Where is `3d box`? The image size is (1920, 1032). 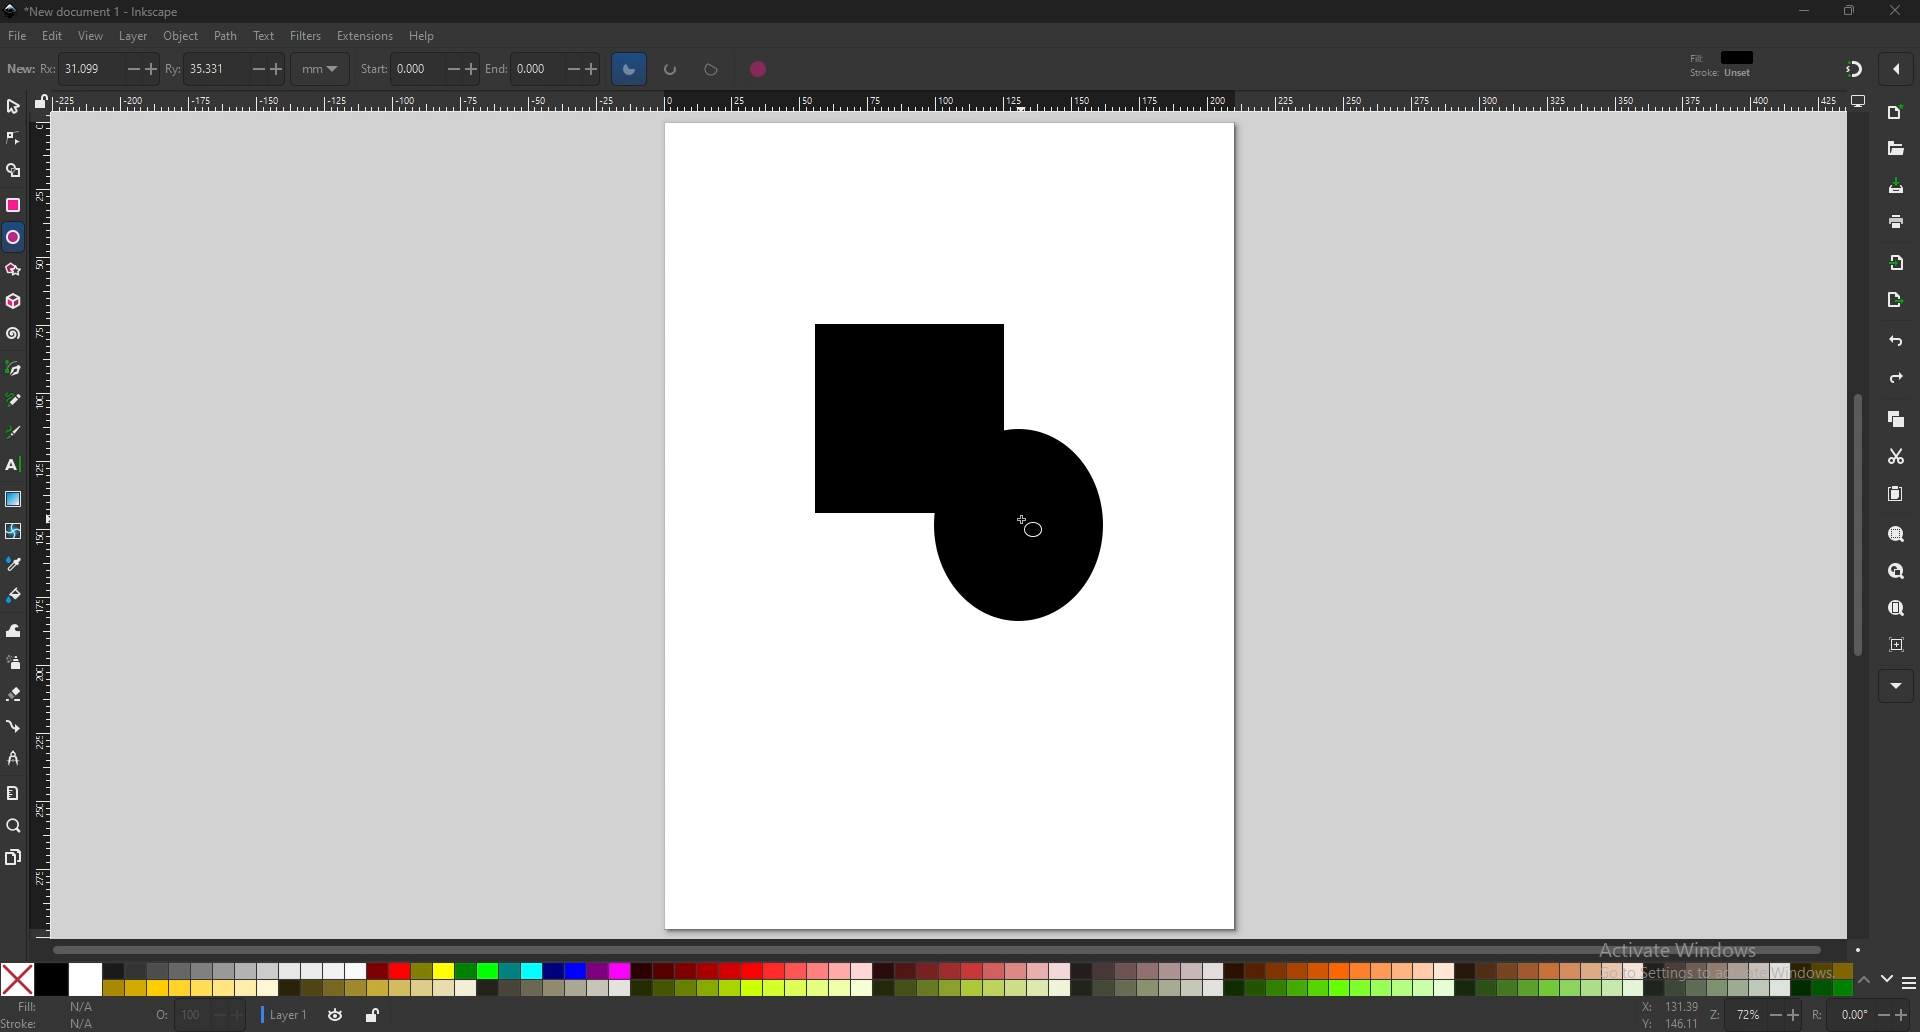
3d box is located at coordinates (13, 301).